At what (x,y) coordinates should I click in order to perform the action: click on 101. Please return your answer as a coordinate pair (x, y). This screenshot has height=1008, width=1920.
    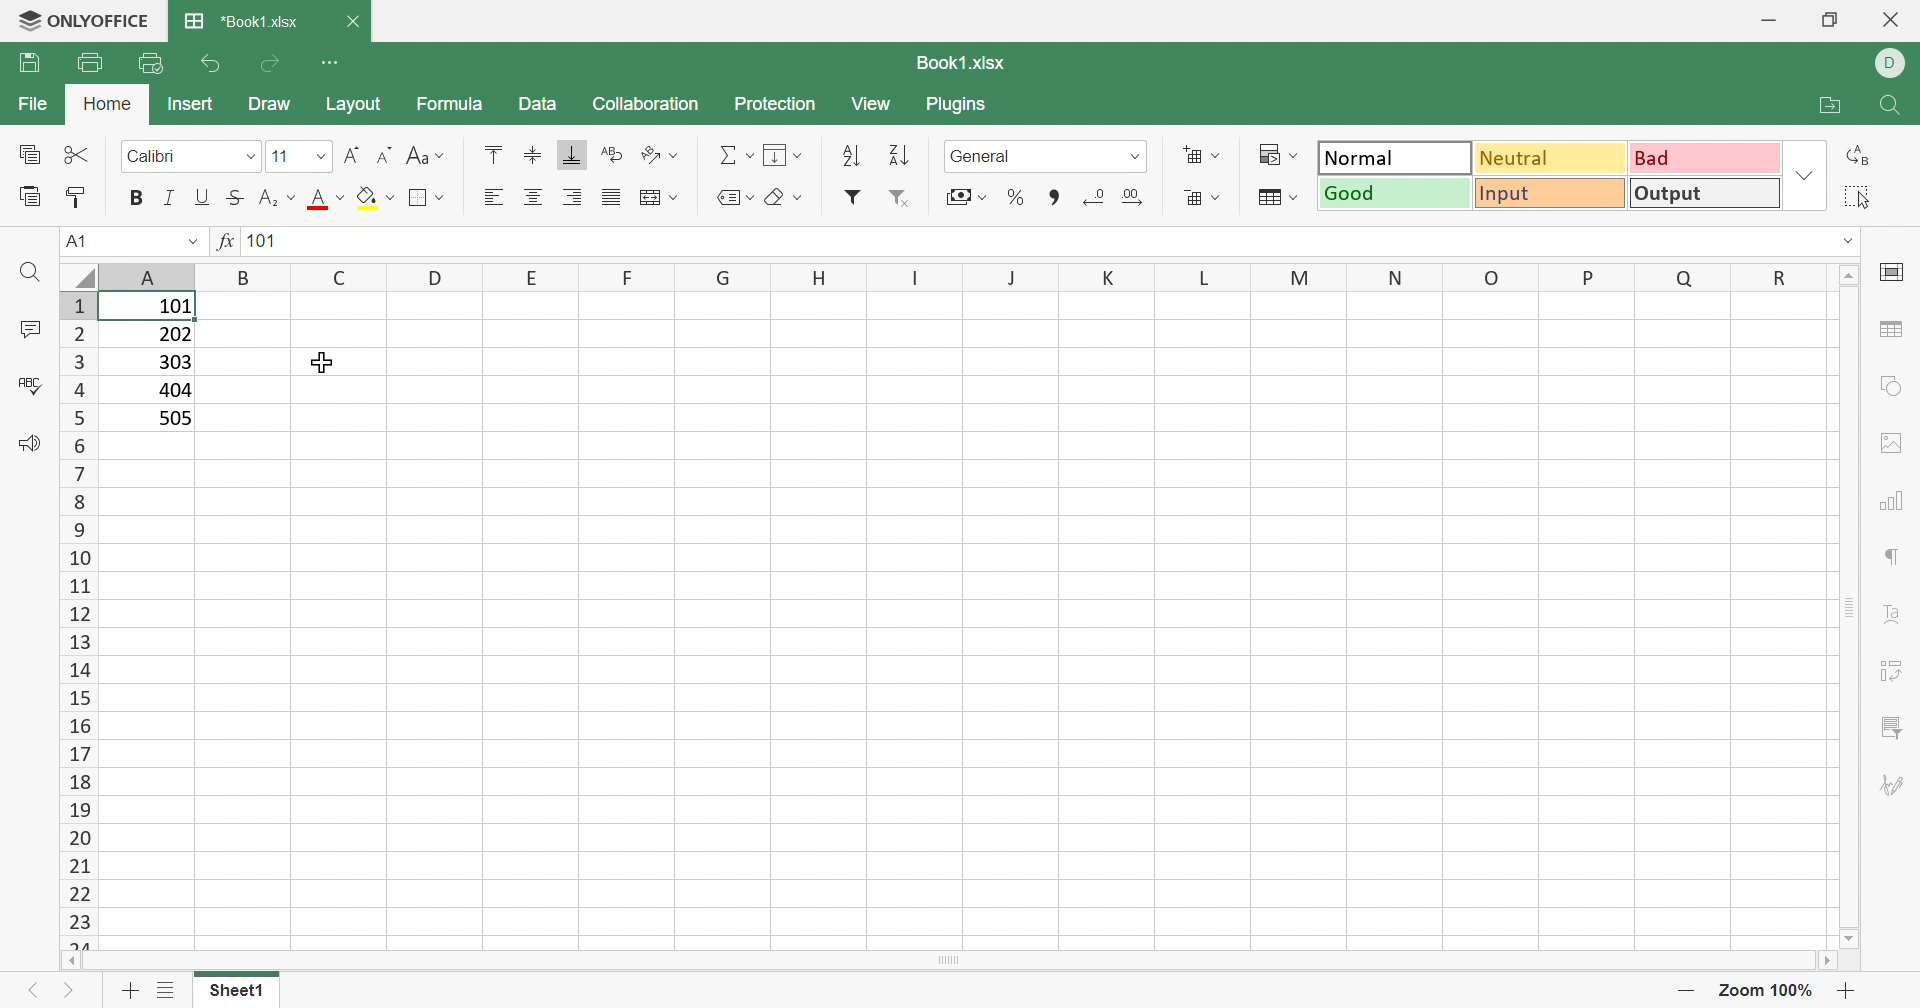
    Looking at the image, I should click on (263, 243).